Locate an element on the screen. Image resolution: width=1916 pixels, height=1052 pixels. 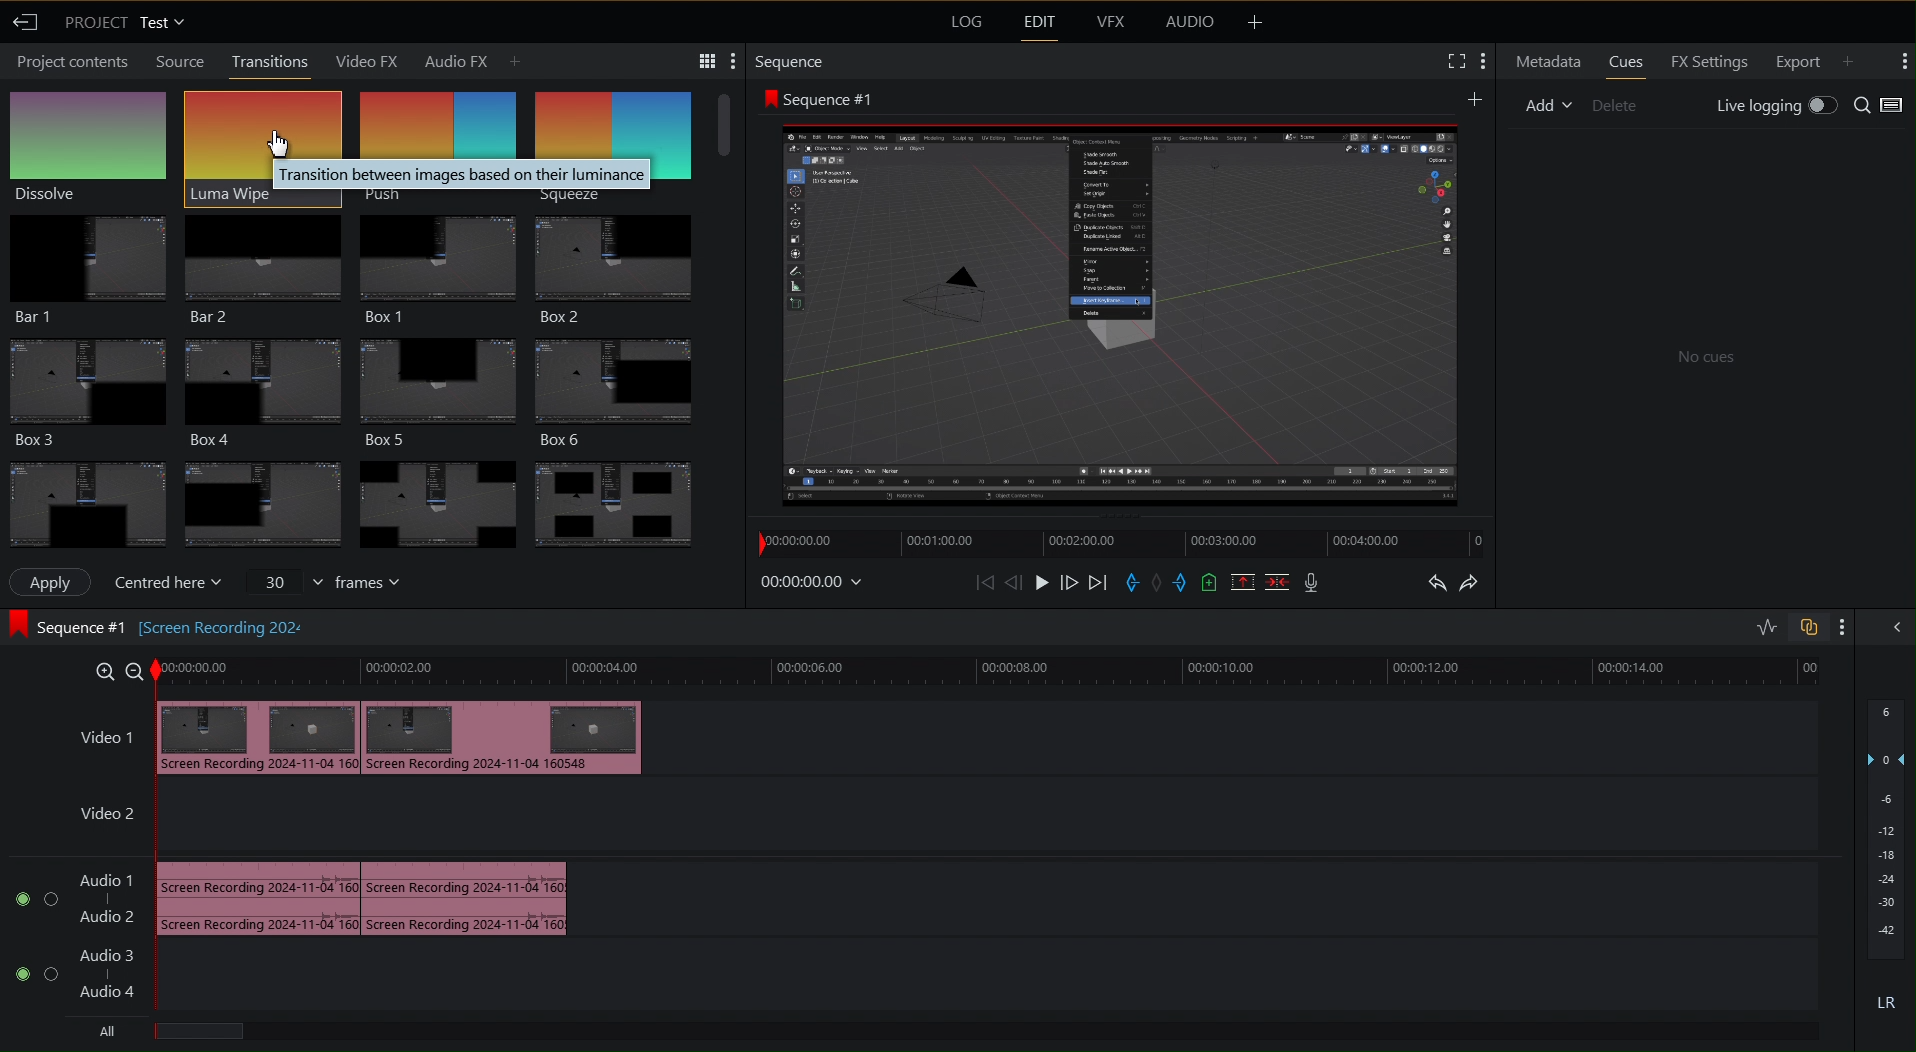
Delete is located at coordinates (1616, 105).